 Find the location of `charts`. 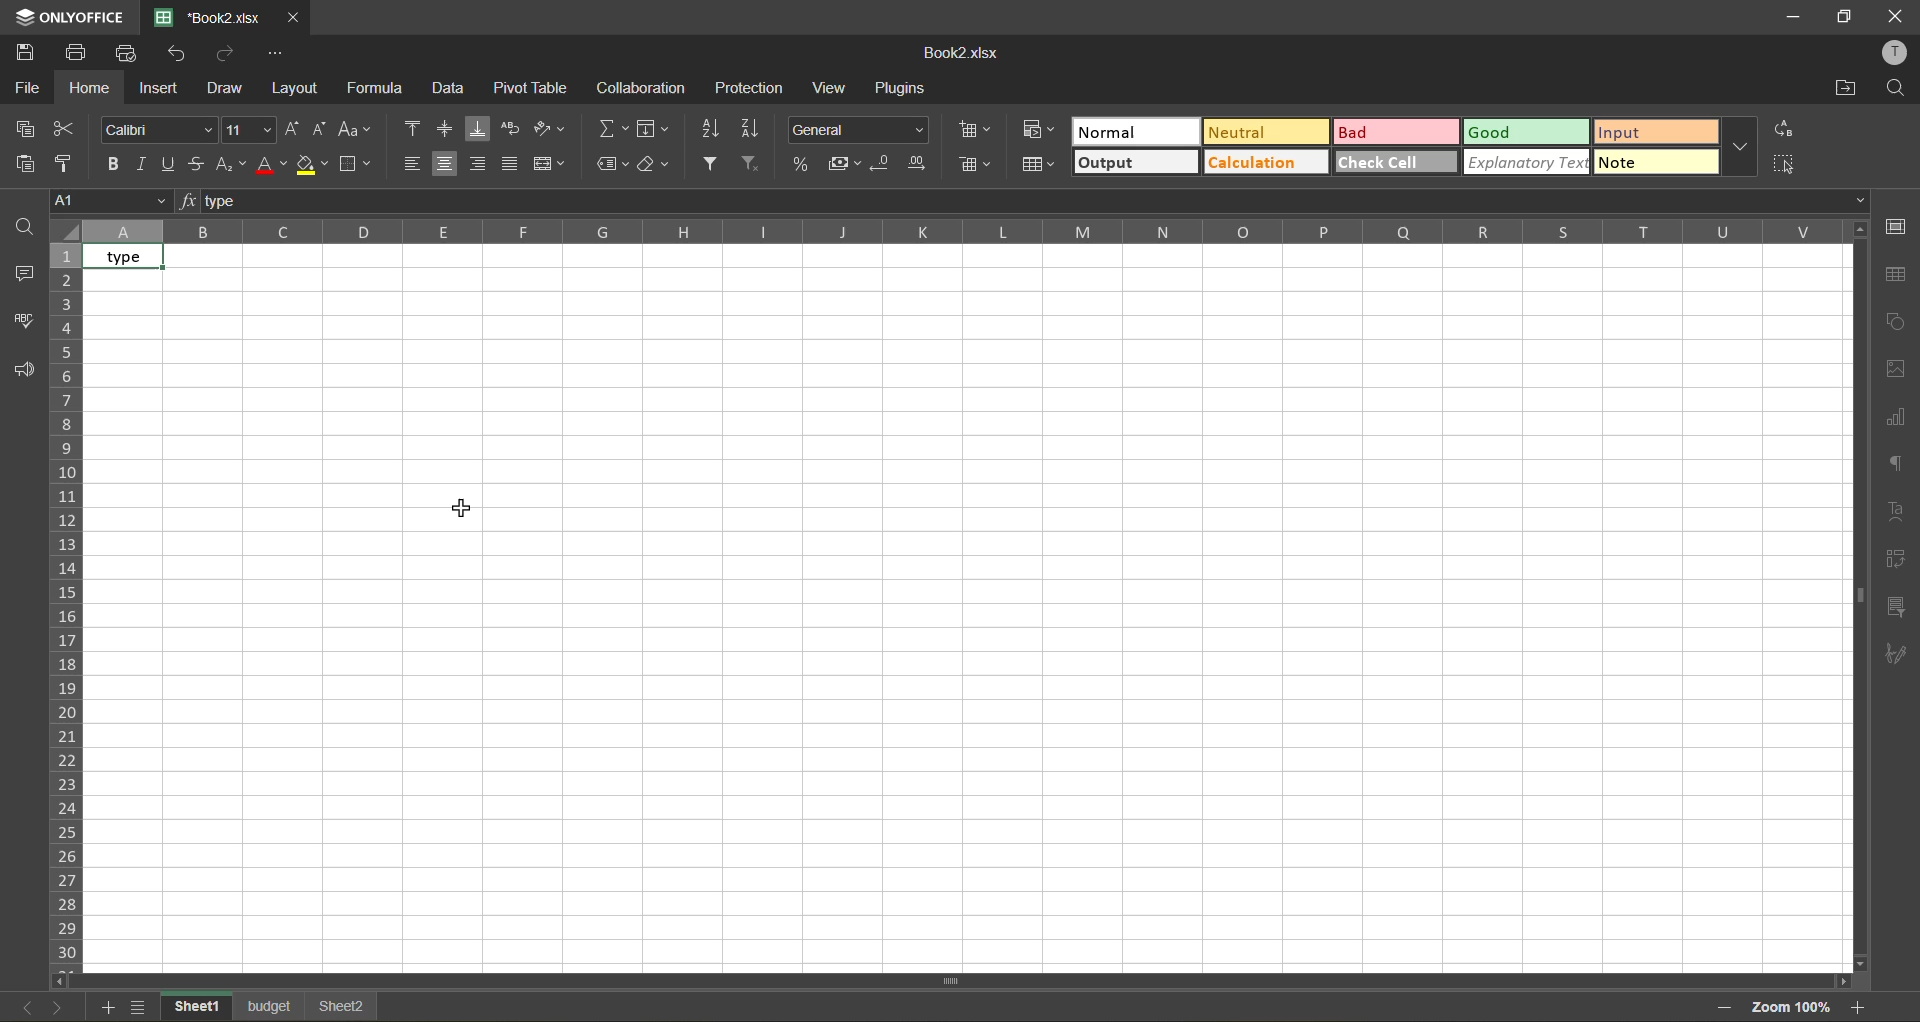

charts is located at coordinates (1898, 416).